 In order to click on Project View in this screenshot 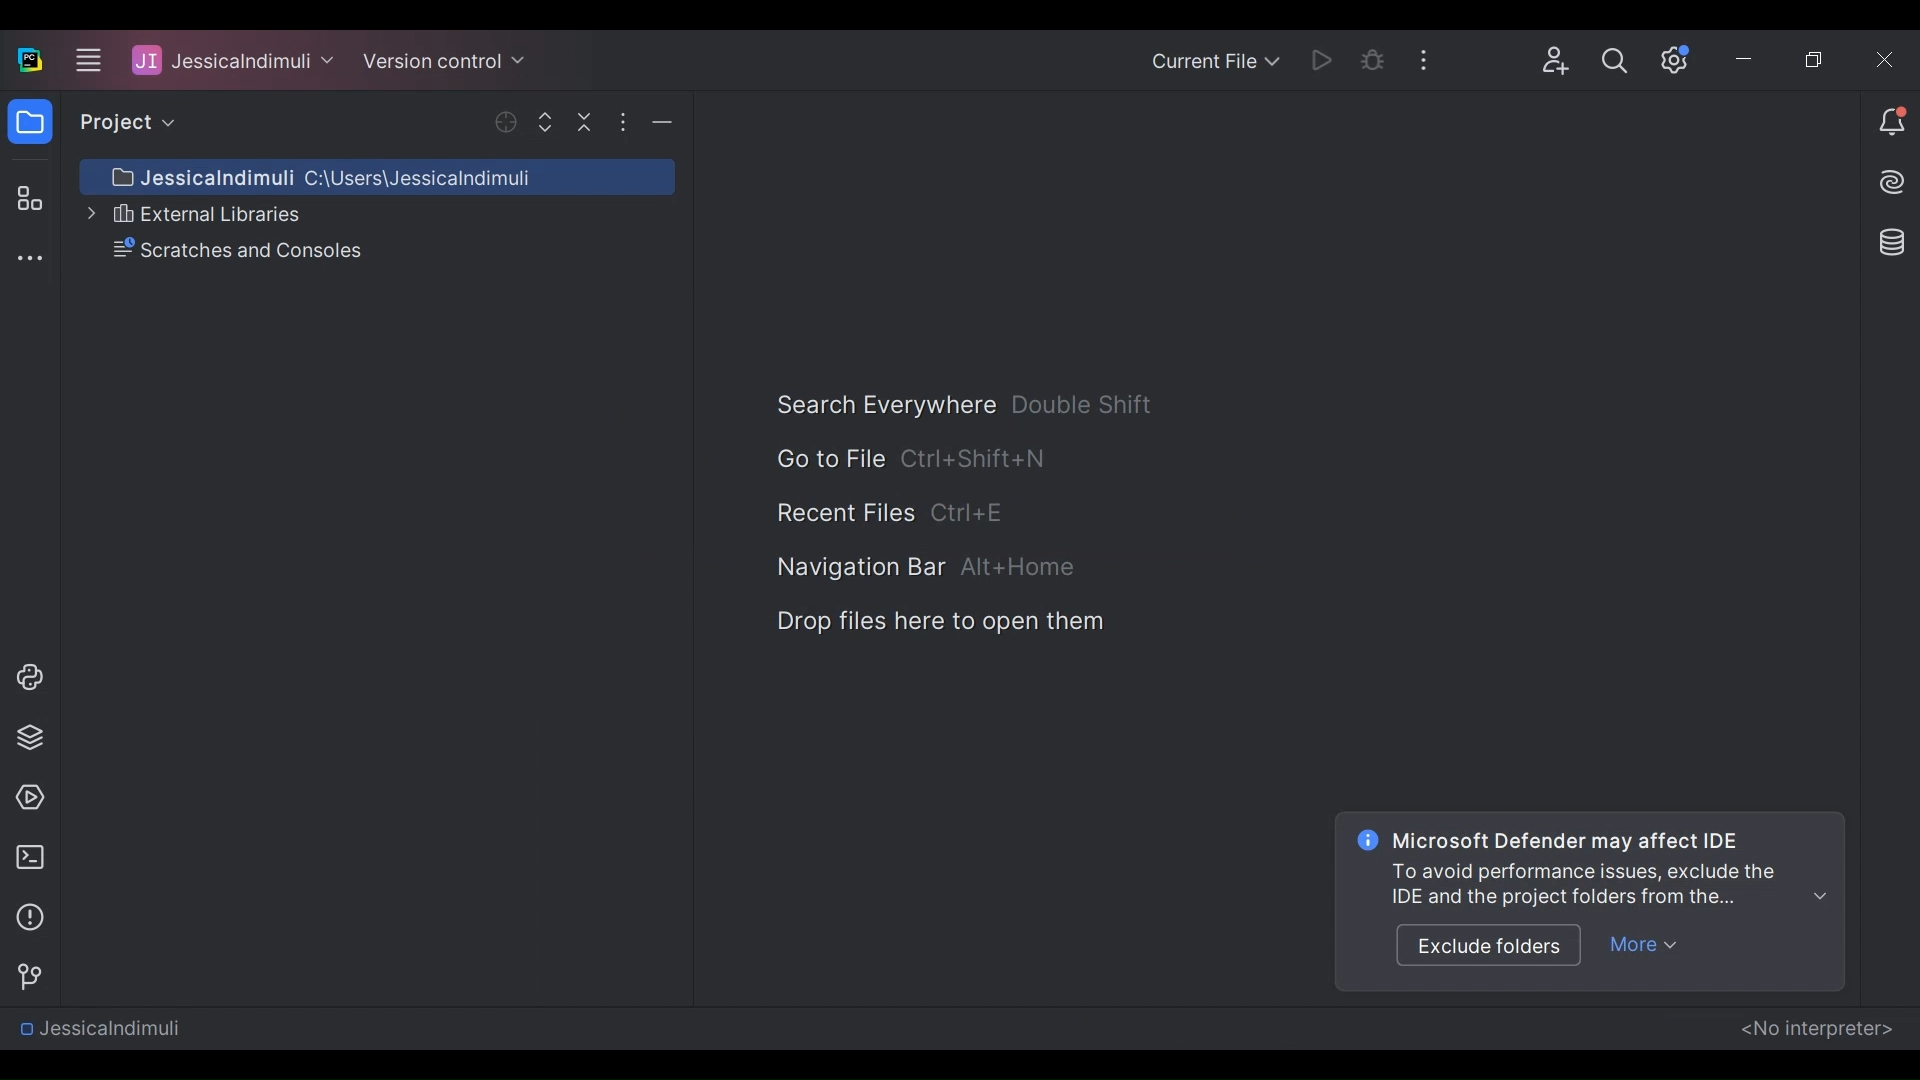, I will do `click(29, 122)`.